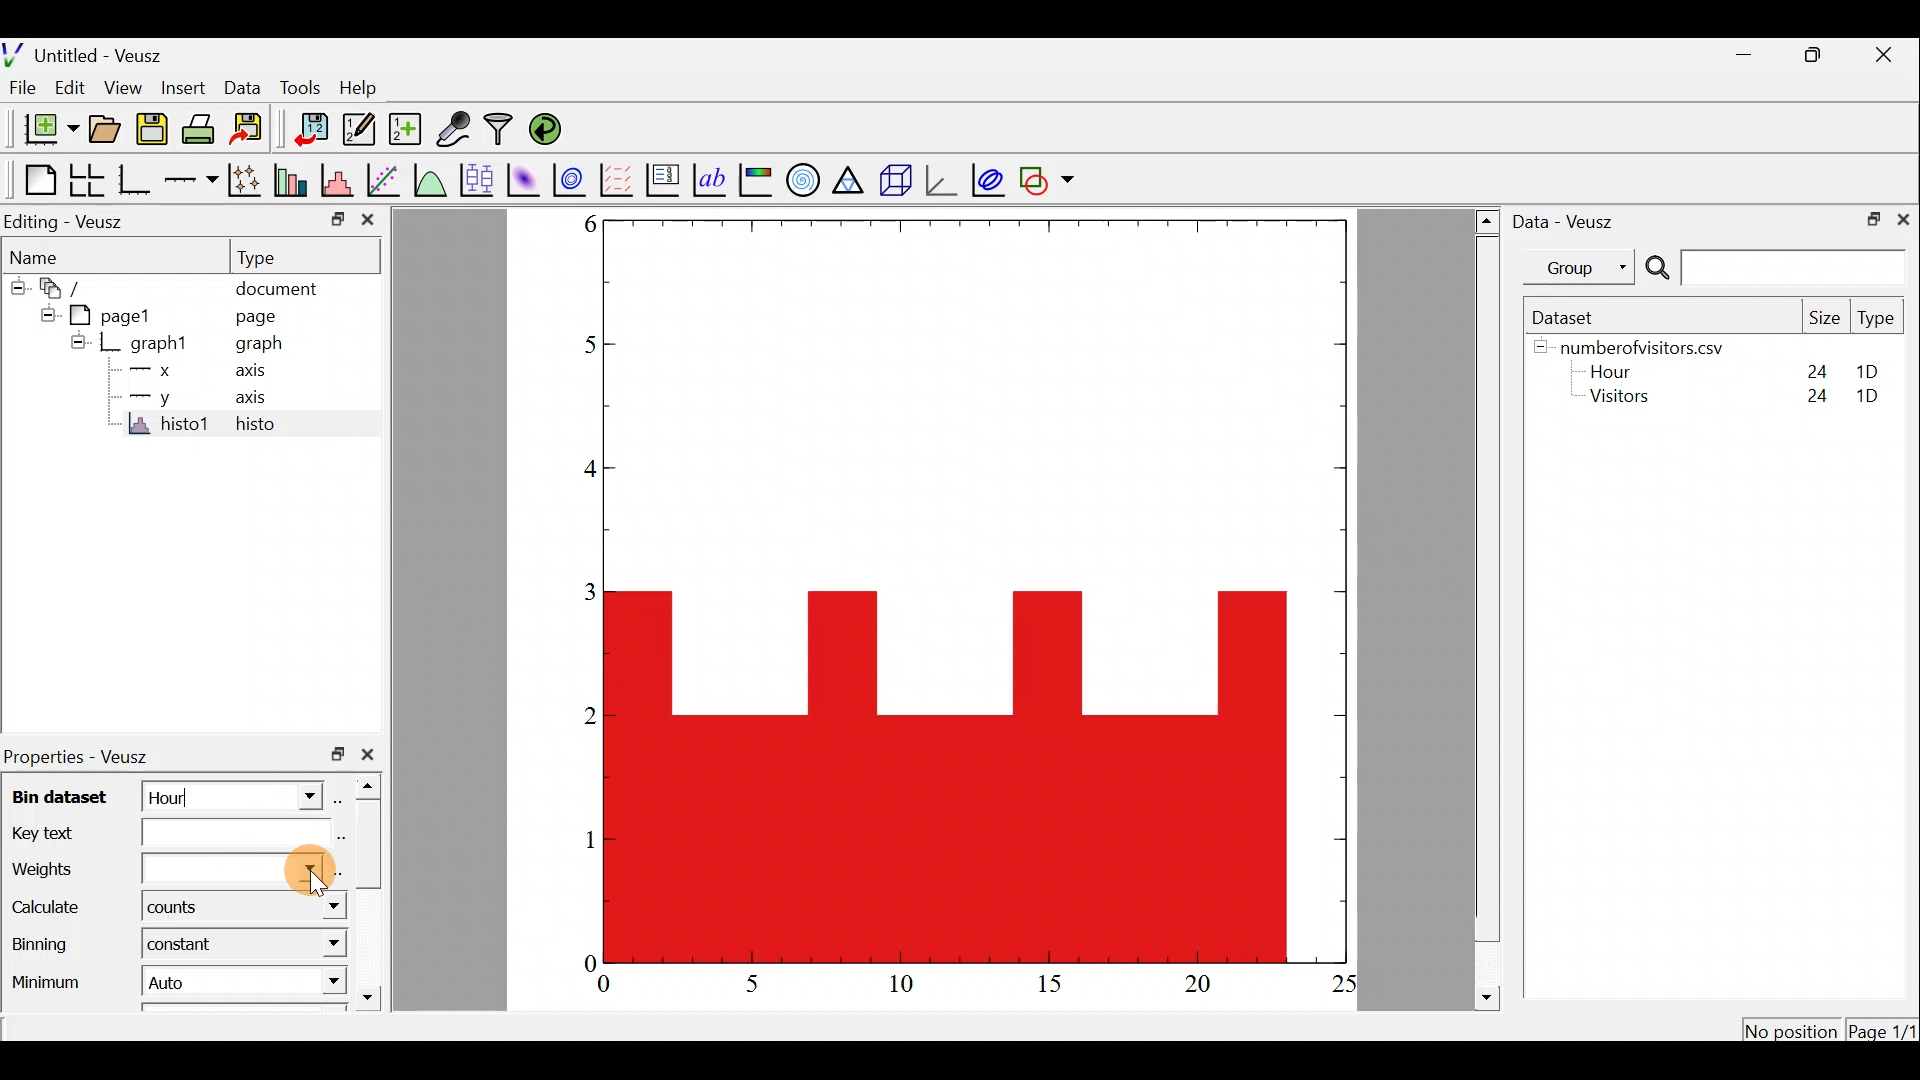 The image size is (1920, 1080). I want to click on plot a 2d dataset as contours, so click(569, 179).